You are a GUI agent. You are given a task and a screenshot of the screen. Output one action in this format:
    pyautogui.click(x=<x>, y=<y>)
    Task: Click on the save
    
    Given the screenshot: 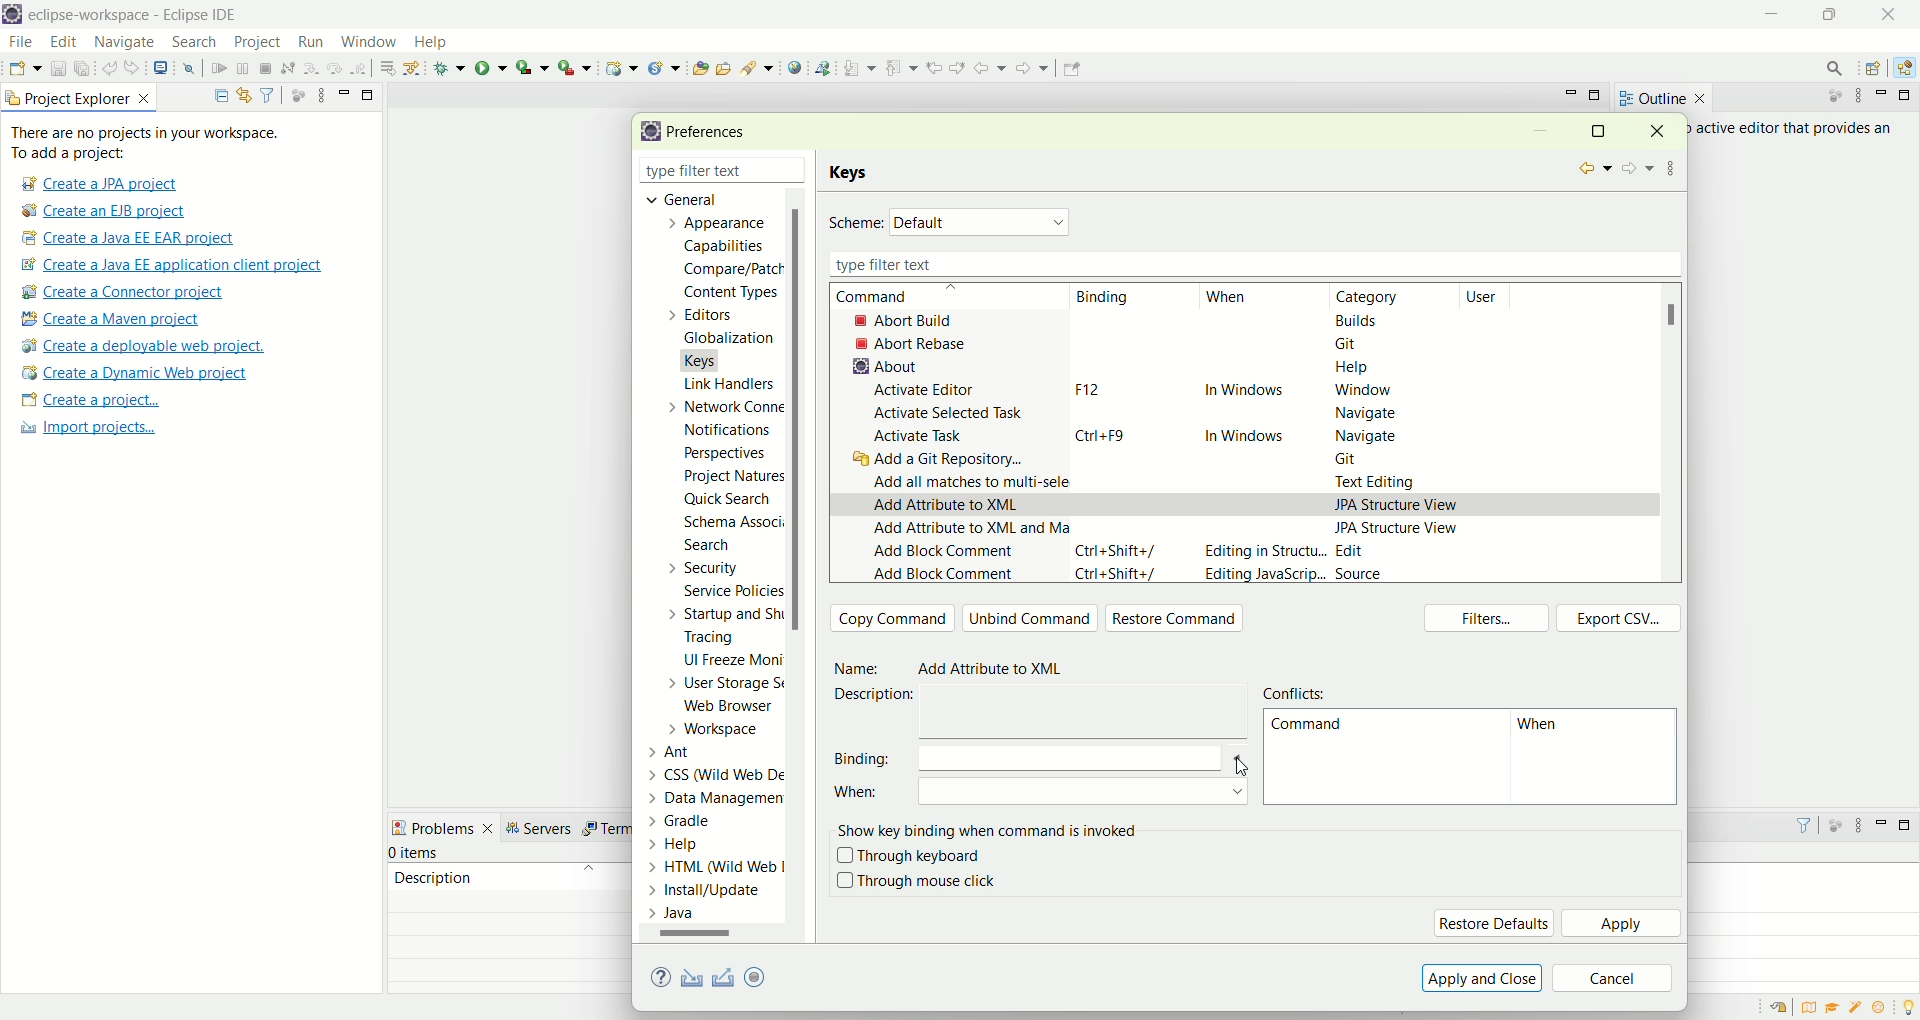 What is the action you would take?
    pyautogui.click(x=60, y=69)
    